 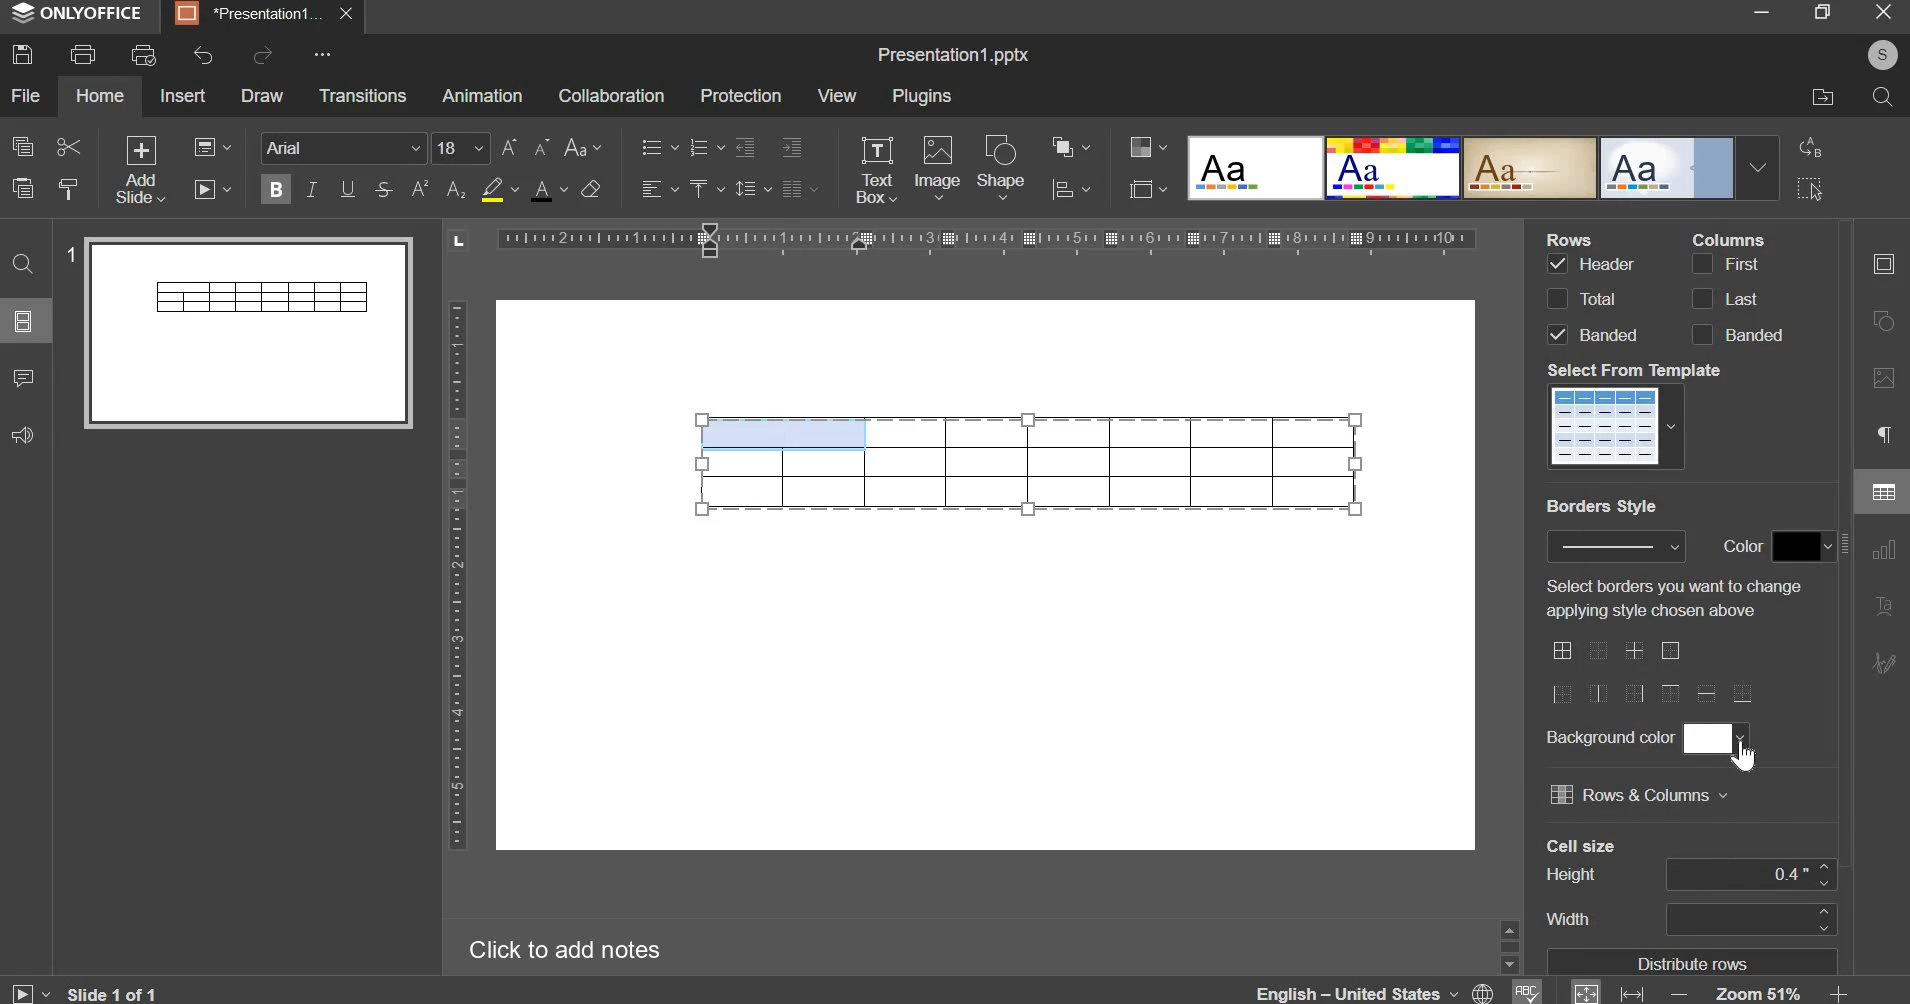 I want to click on Column, so click(x=1728, y=238).